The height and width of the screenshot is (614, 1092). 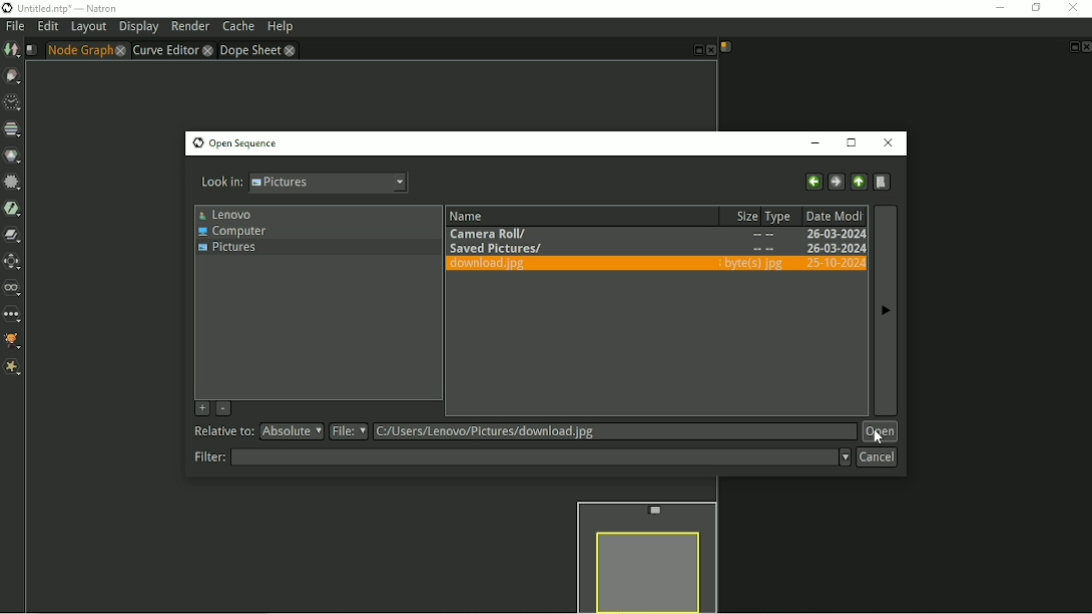 What do you see at coordinates (139, 28) in the screenshot?
I see `Display` at bounding box center [139, 28].